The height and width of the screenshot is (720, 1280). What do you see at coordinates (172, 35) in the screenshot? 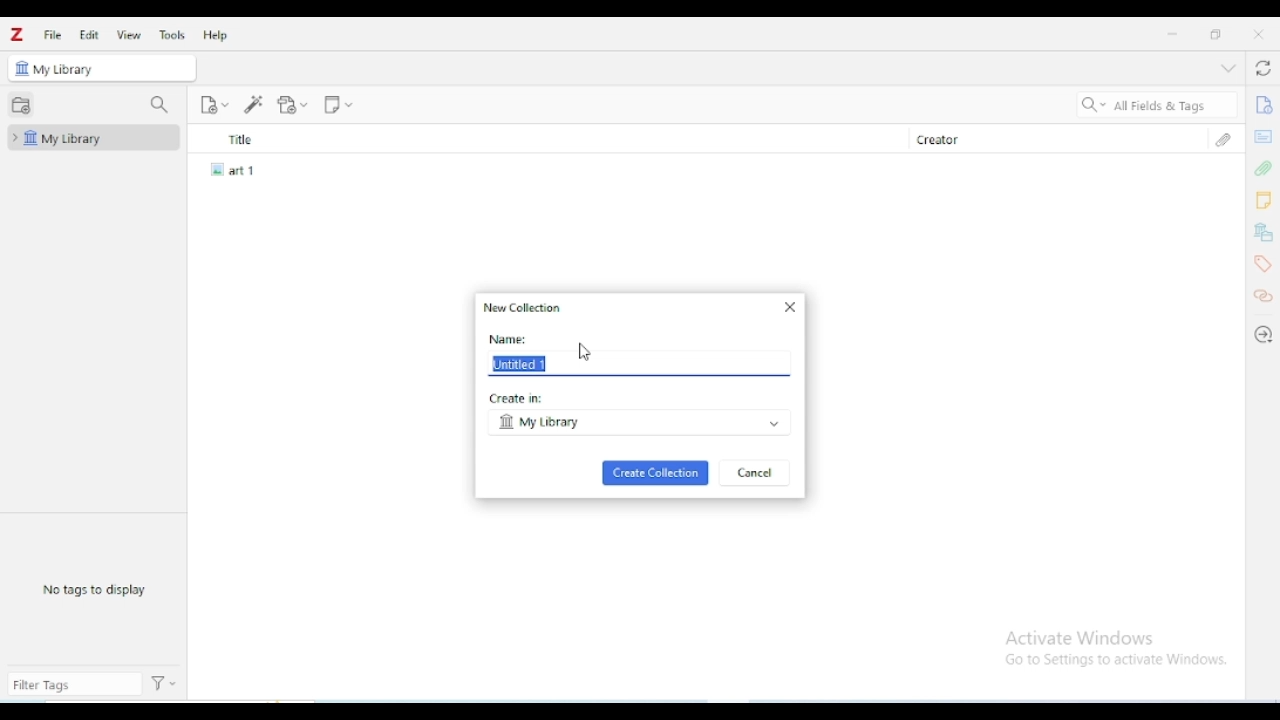
I see `tools` at bounding box center [172, 35].